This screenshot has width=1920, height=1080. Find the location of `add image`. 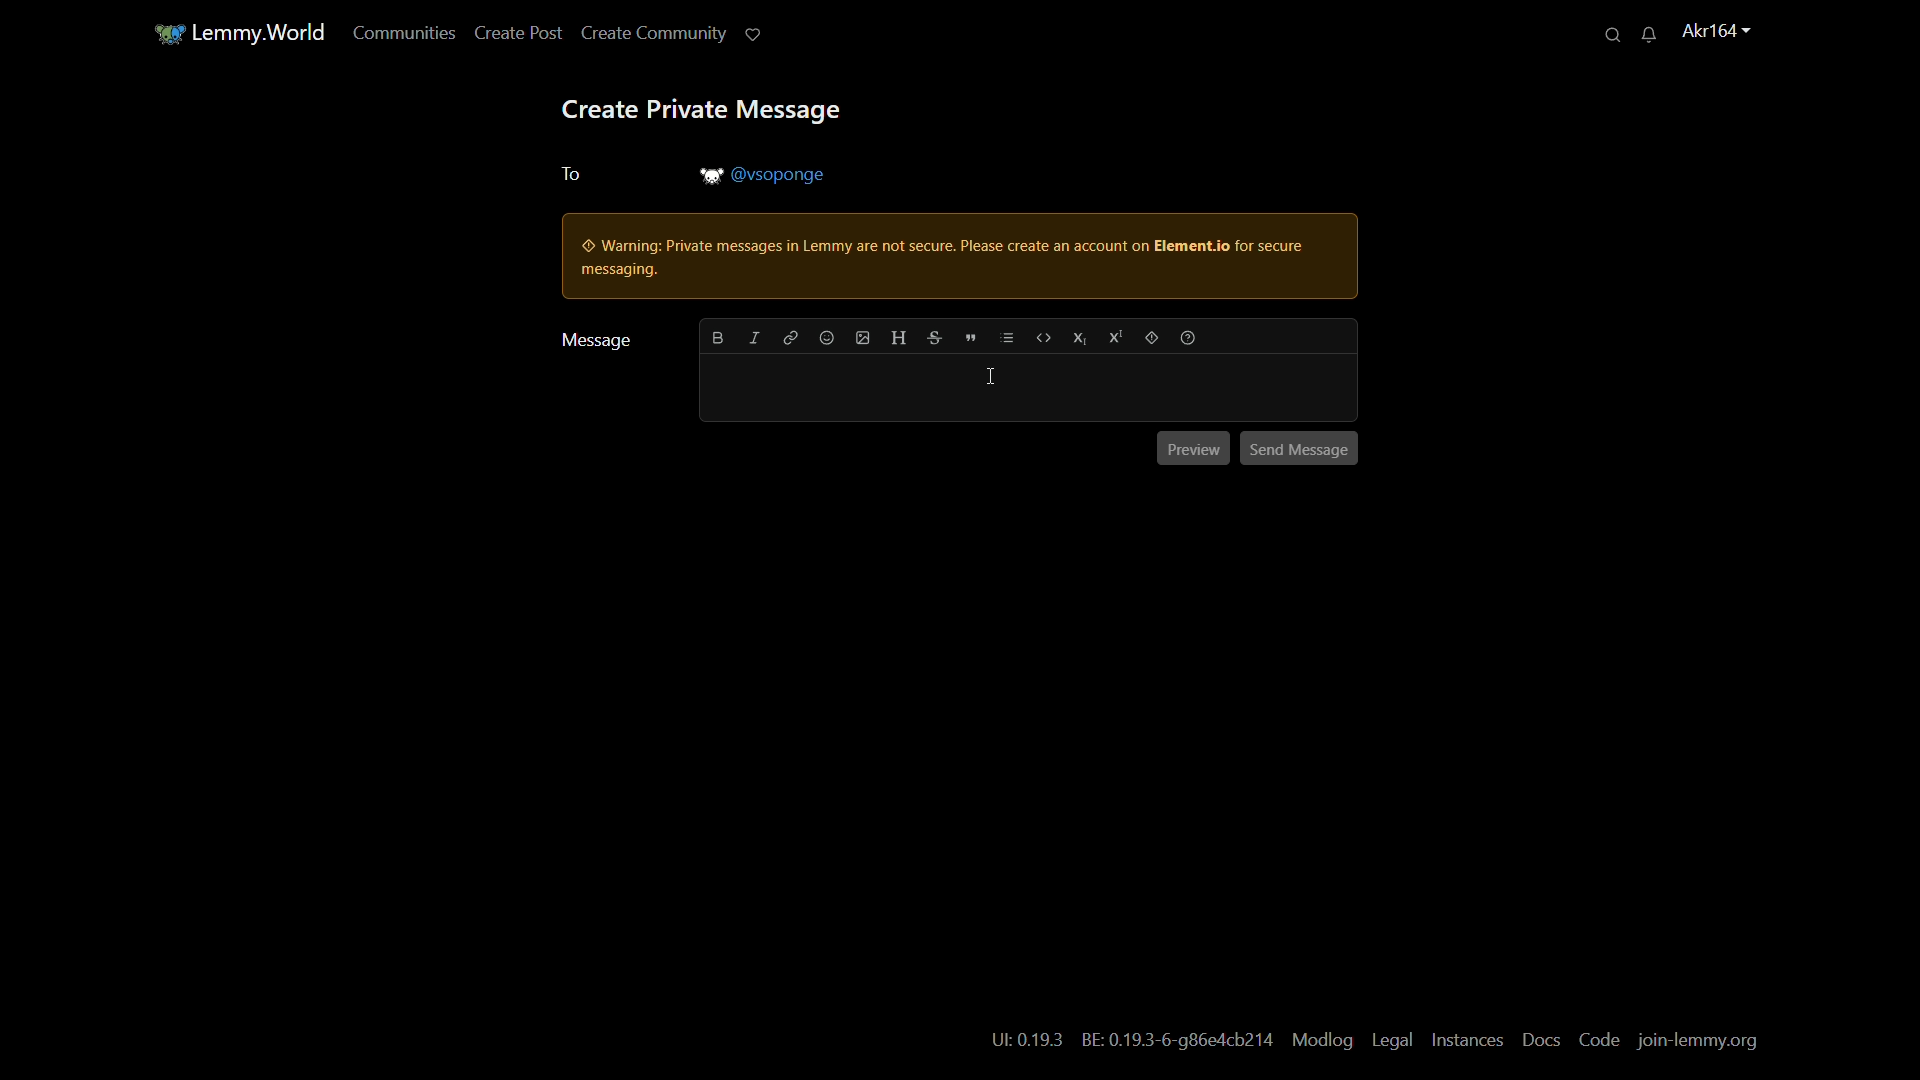

add image is located at coordinates (863, 338).